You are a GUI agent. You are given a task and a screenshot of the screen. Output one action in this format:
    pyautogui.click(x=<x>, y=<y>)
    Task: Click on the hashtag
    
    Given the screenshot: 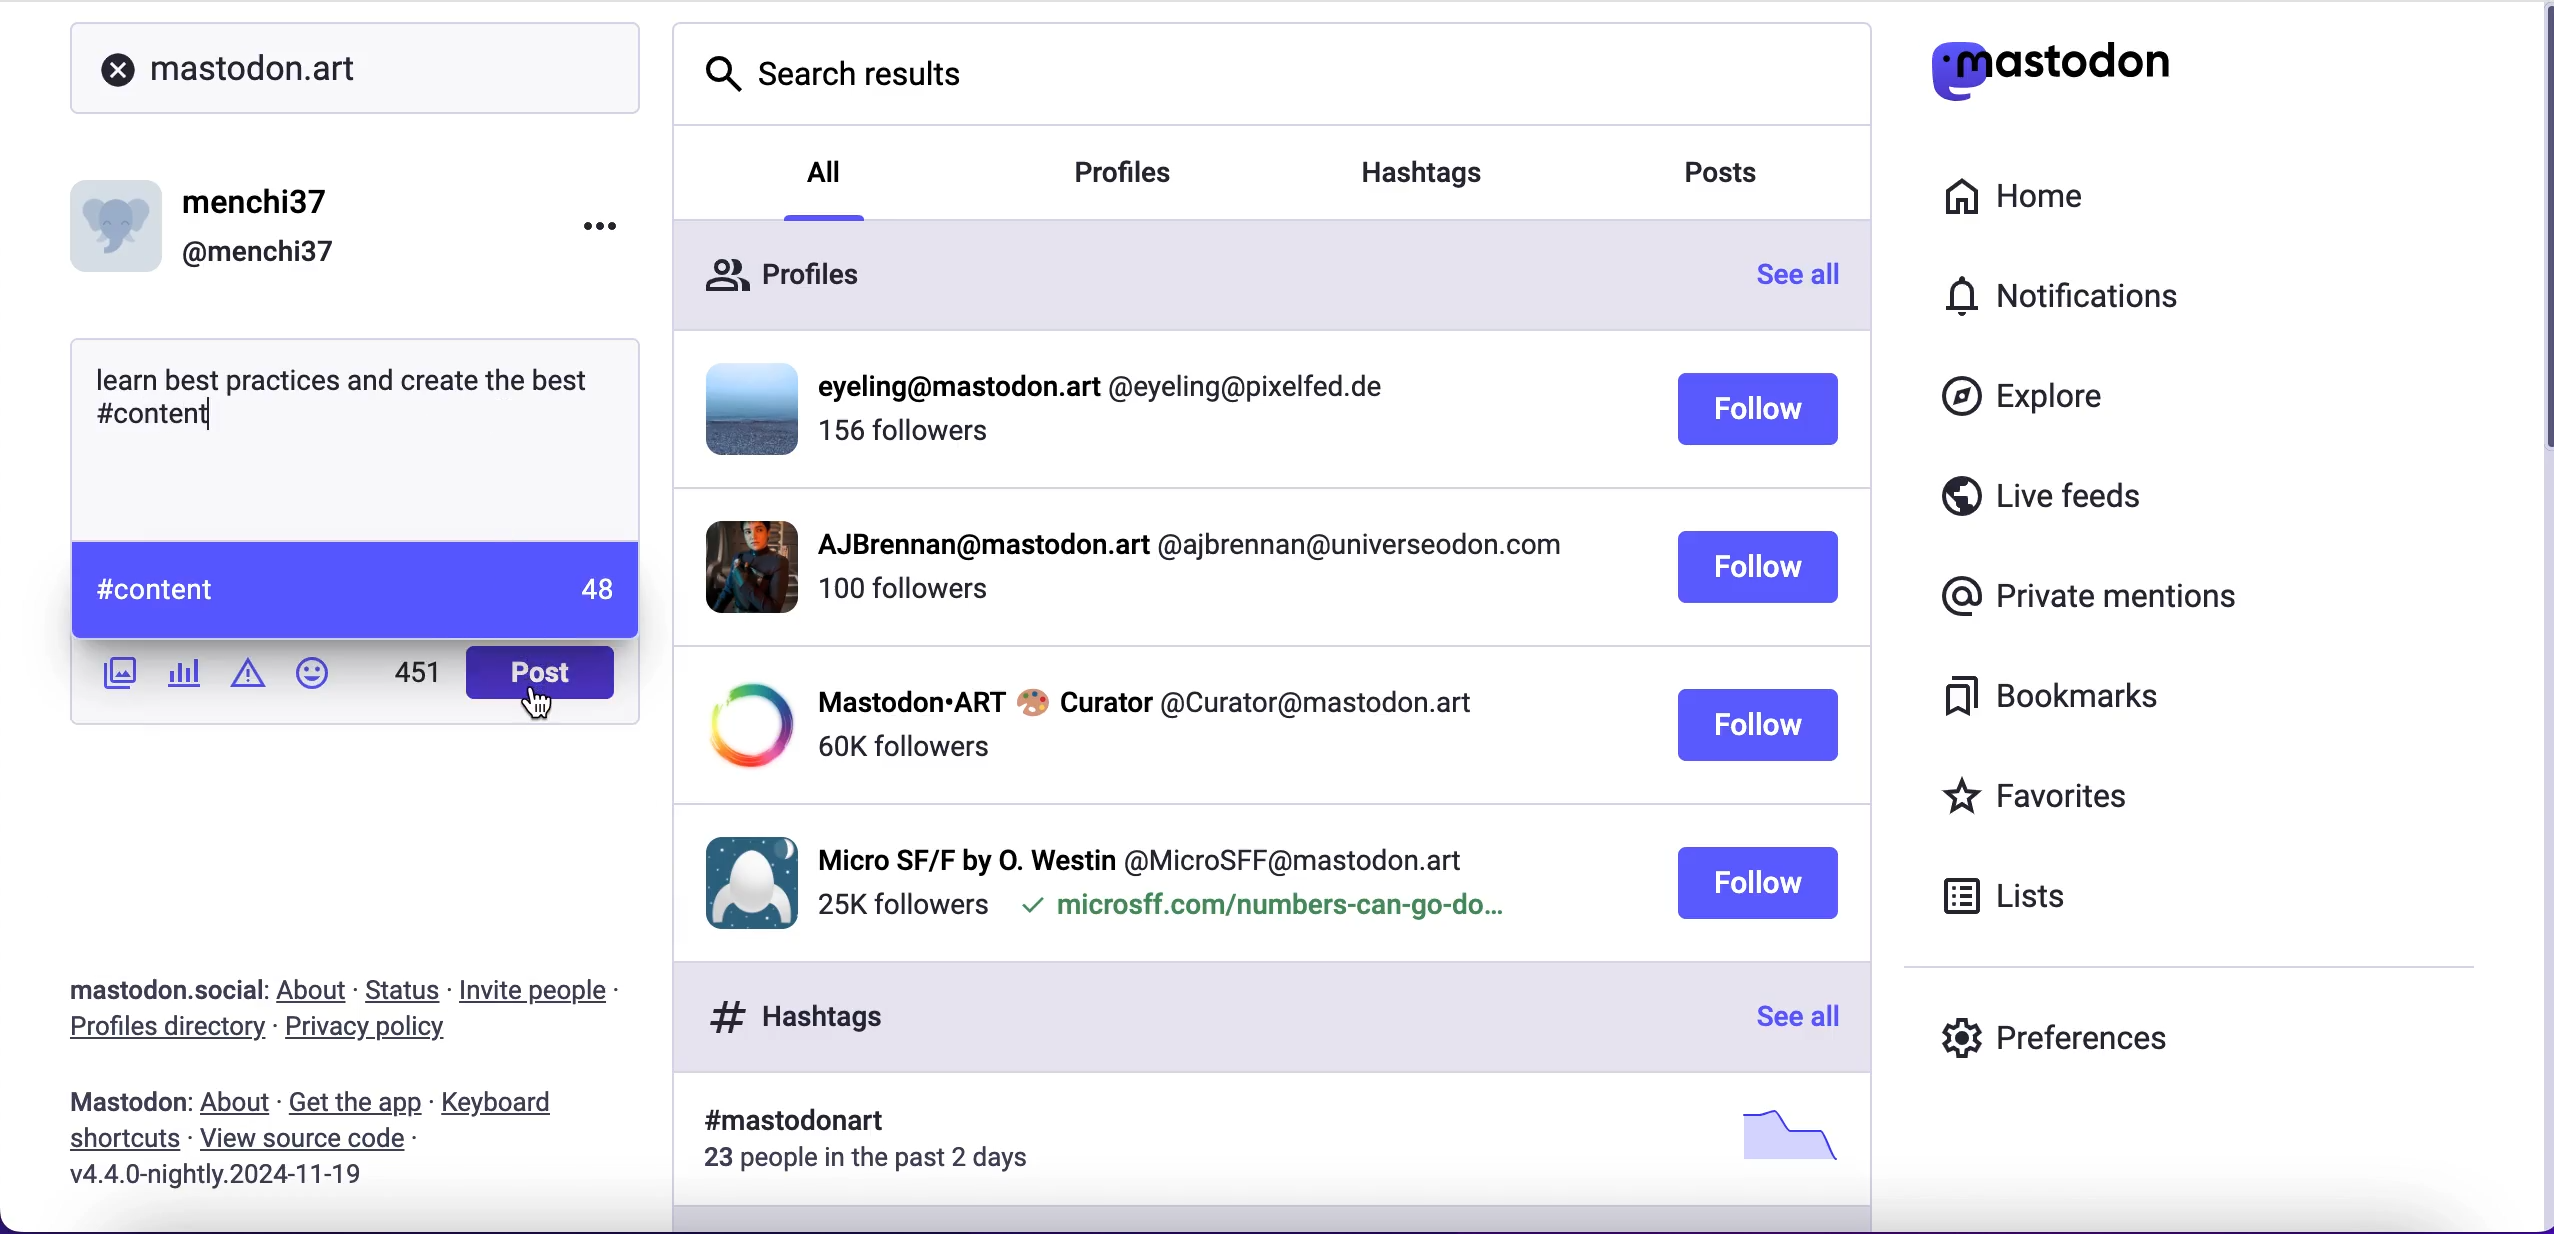 What is the action you would take?
    pyautogui.click(x=782, y=1122)
    